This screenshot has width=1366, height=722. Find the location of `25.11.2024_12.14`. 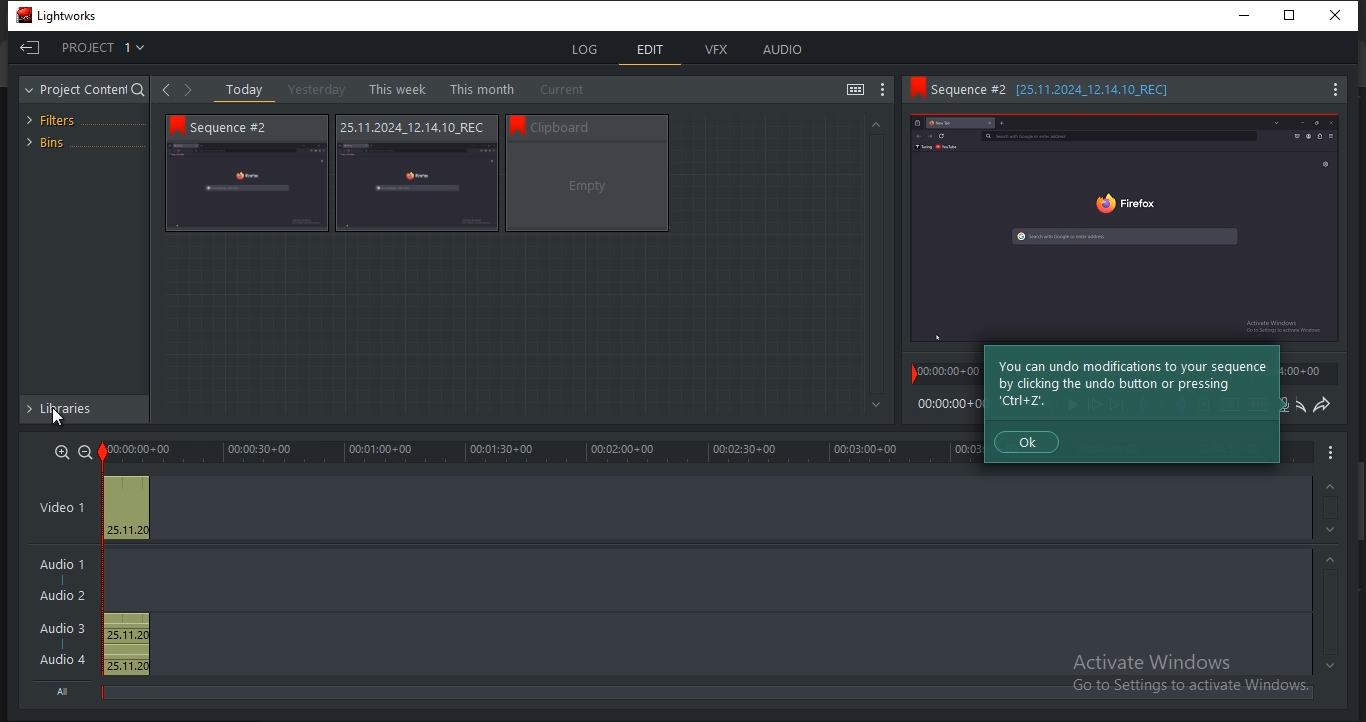

25.11.2024_12.14 is located at coordinates (130, 531).